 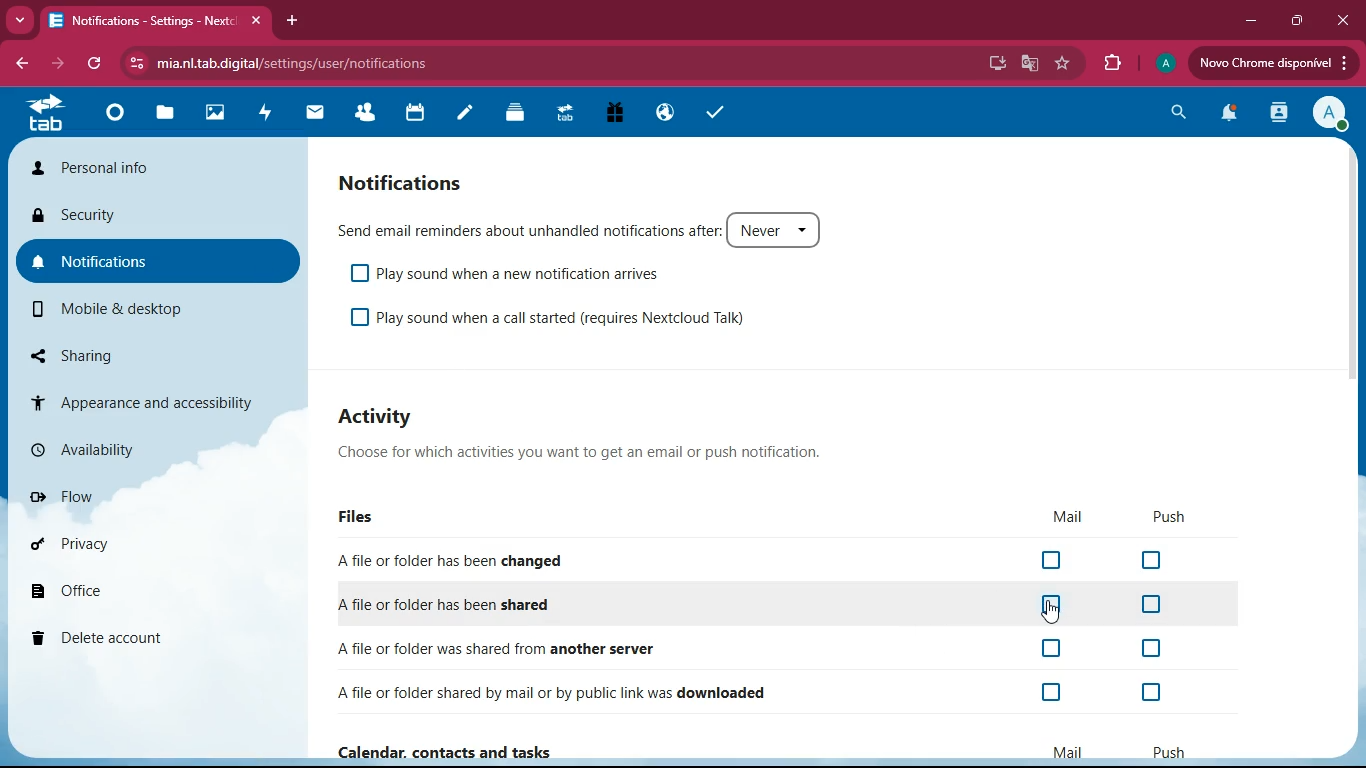 I want to click on flow, so click(x=143, y=498).